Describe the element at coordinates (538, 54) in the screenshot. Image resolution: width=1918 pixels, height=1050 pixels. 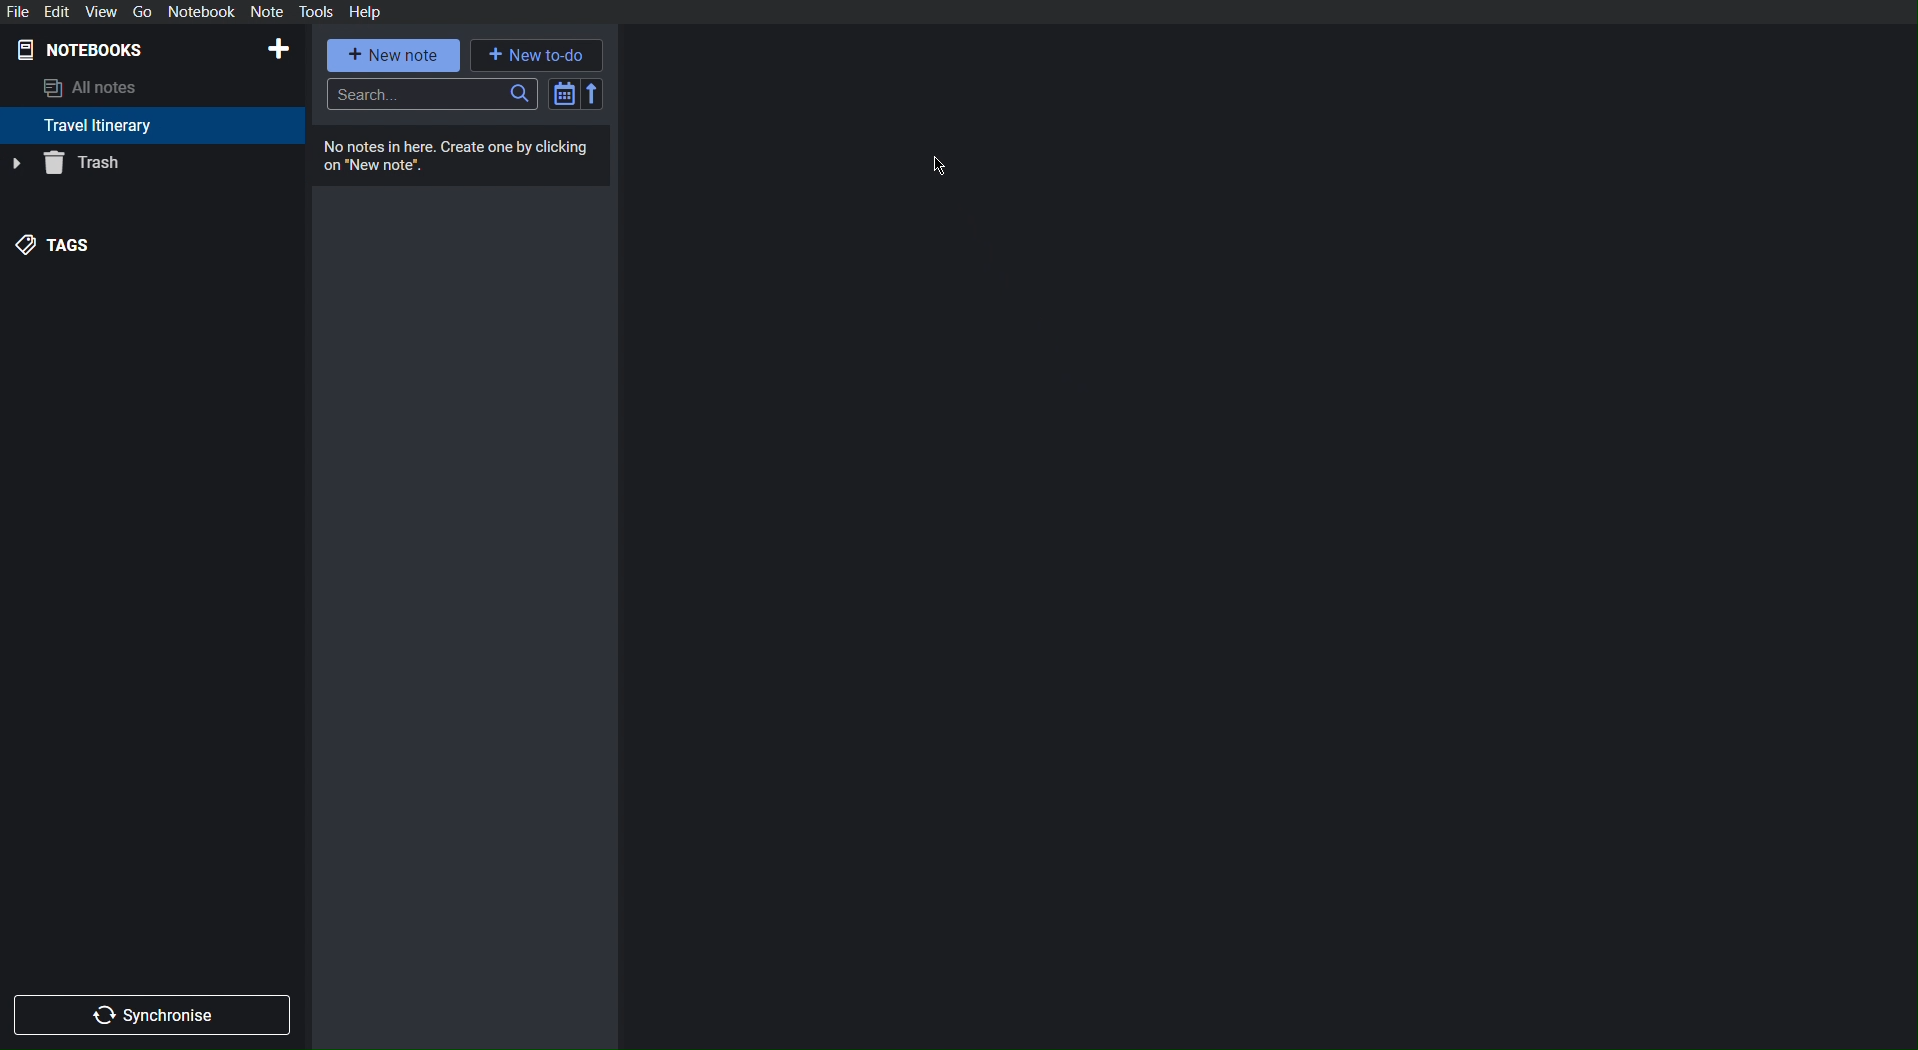
I see `New to-do` at that location.